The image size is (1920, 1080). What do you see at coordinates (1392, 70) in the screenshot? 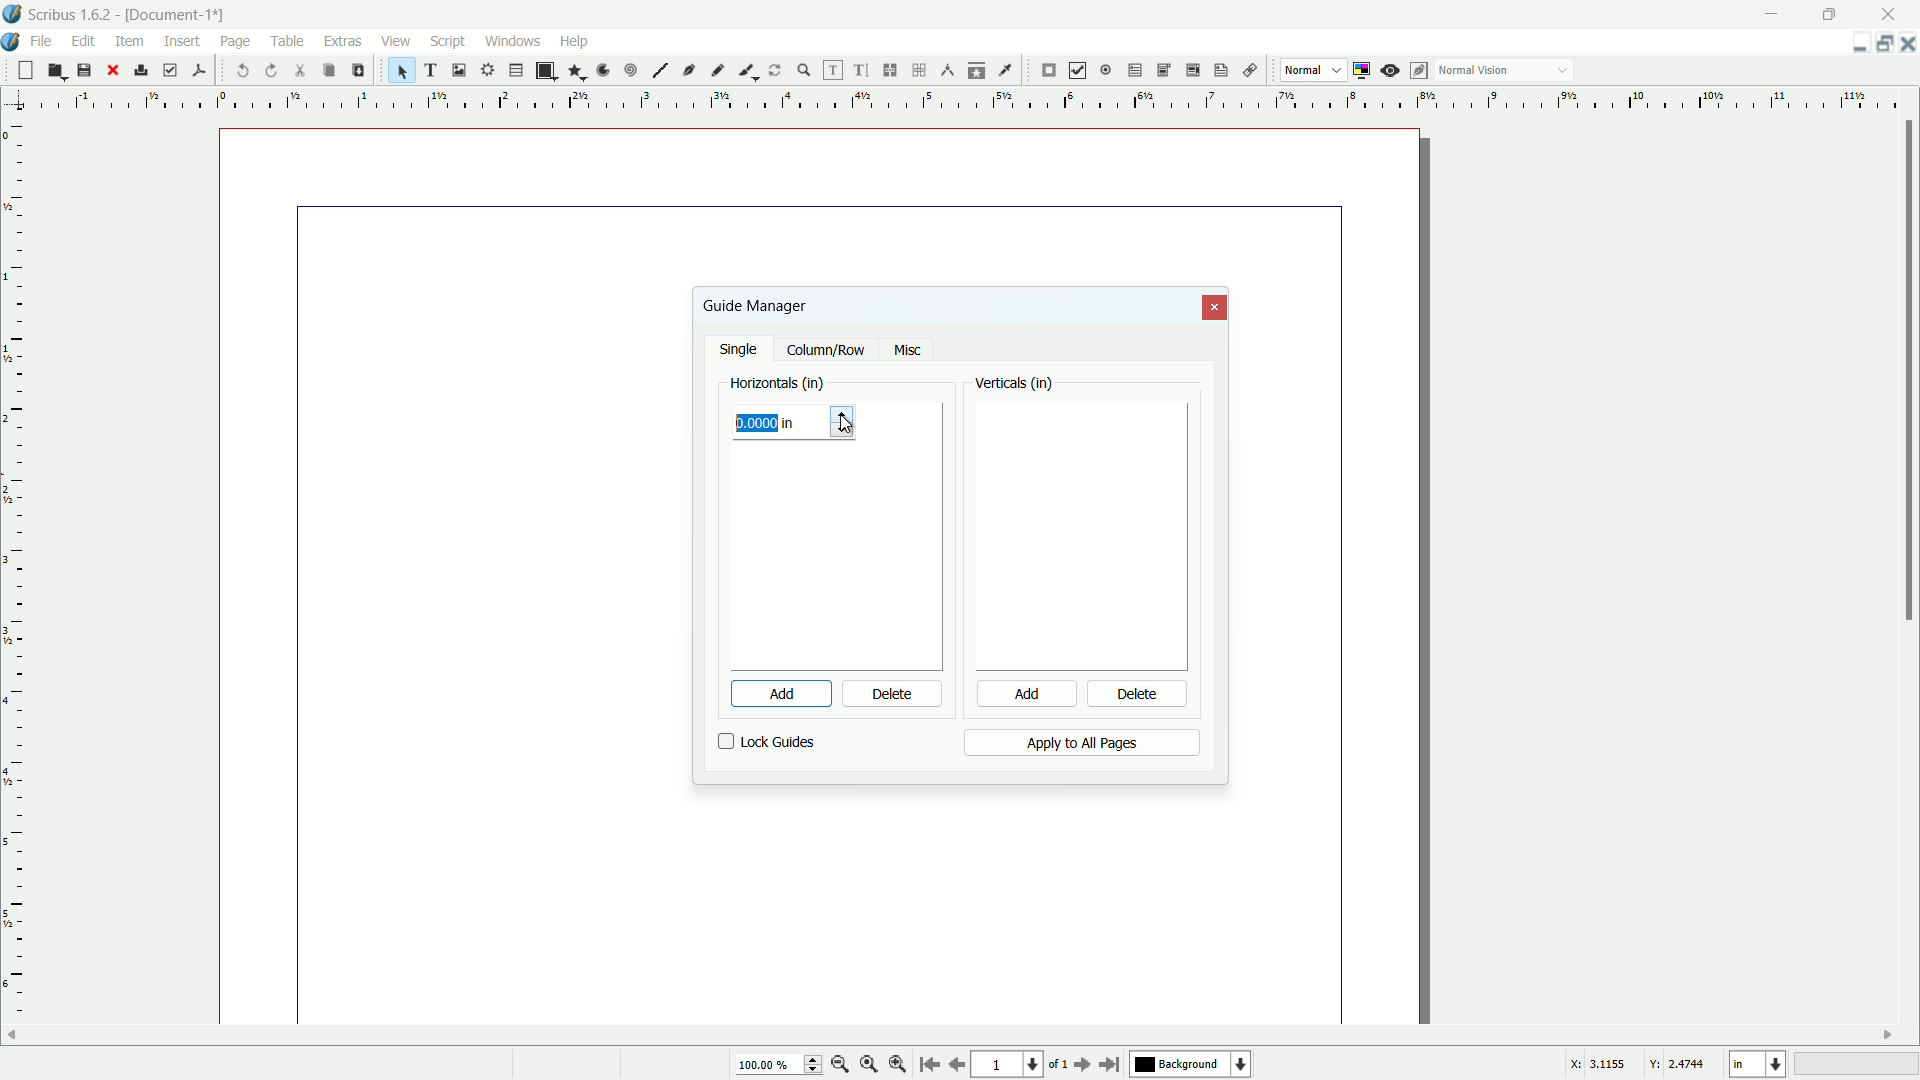
I see `preview mode` at bounding box center [1392, 70].